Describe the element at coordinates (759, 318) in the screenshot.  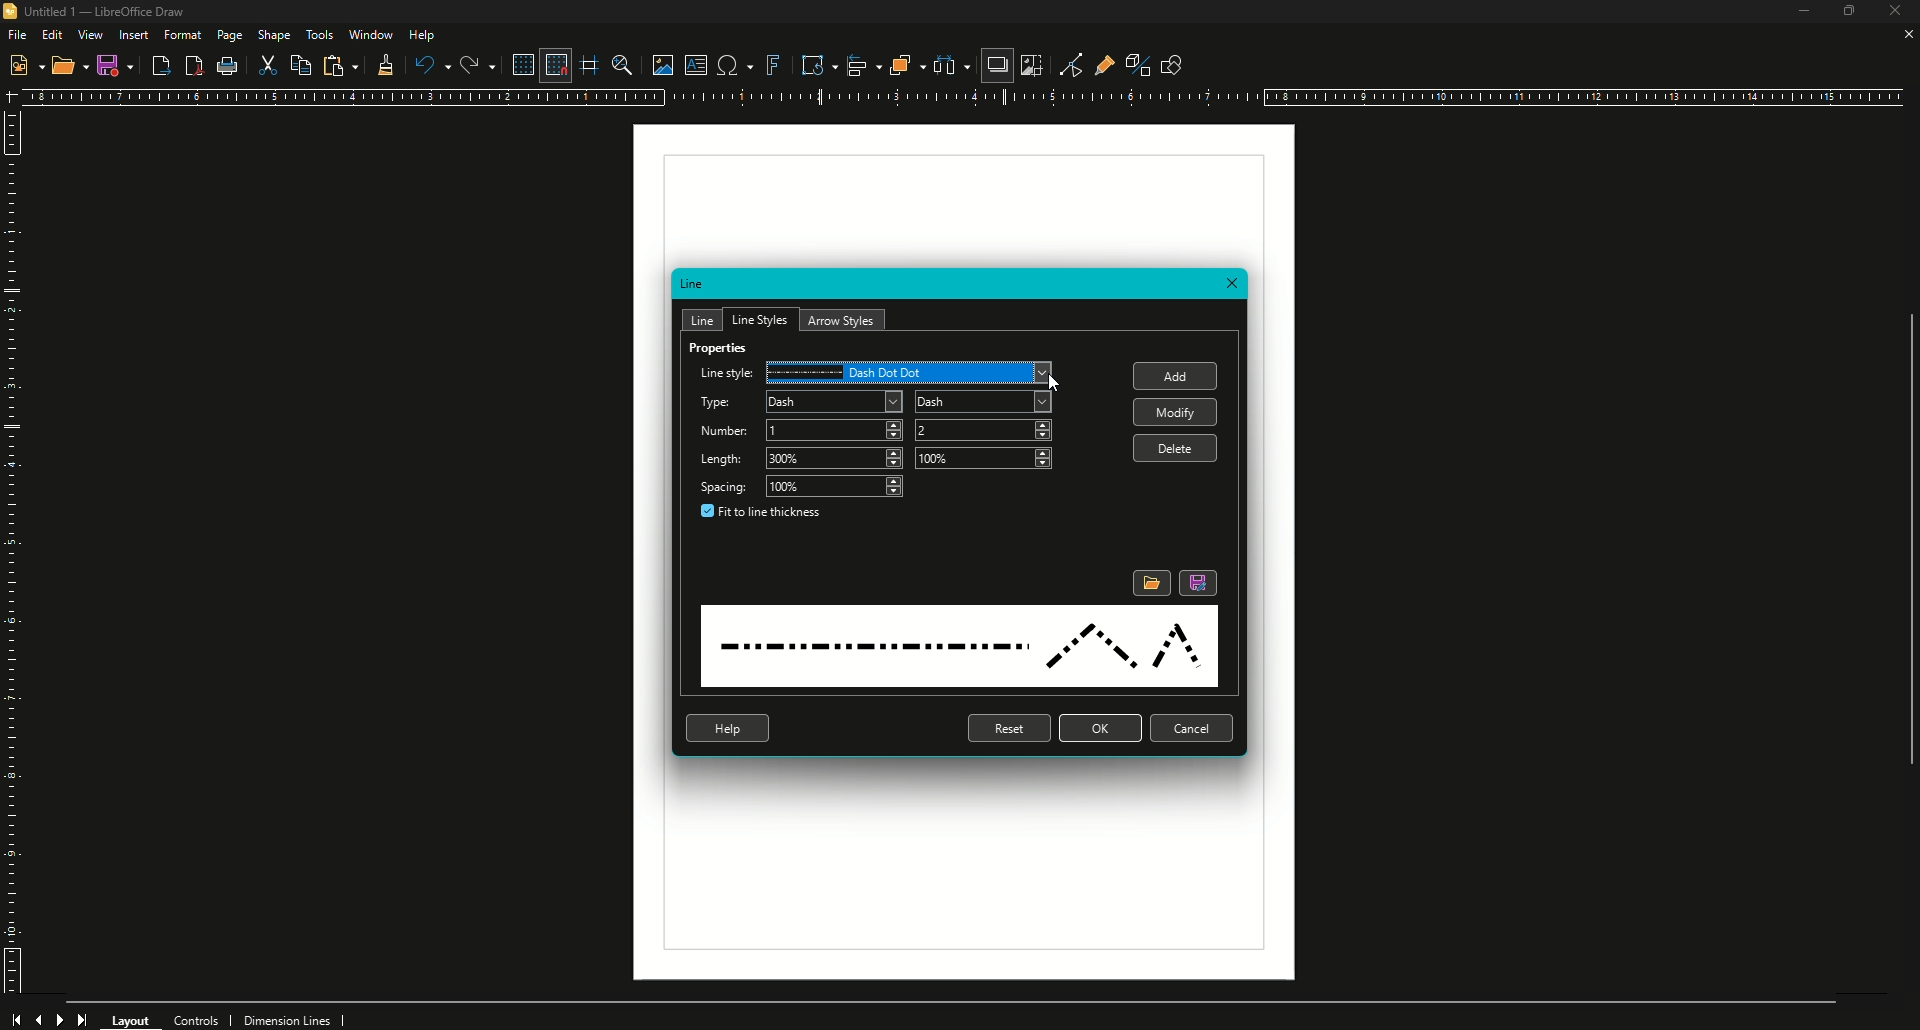
I see `Line Styles` at that location.